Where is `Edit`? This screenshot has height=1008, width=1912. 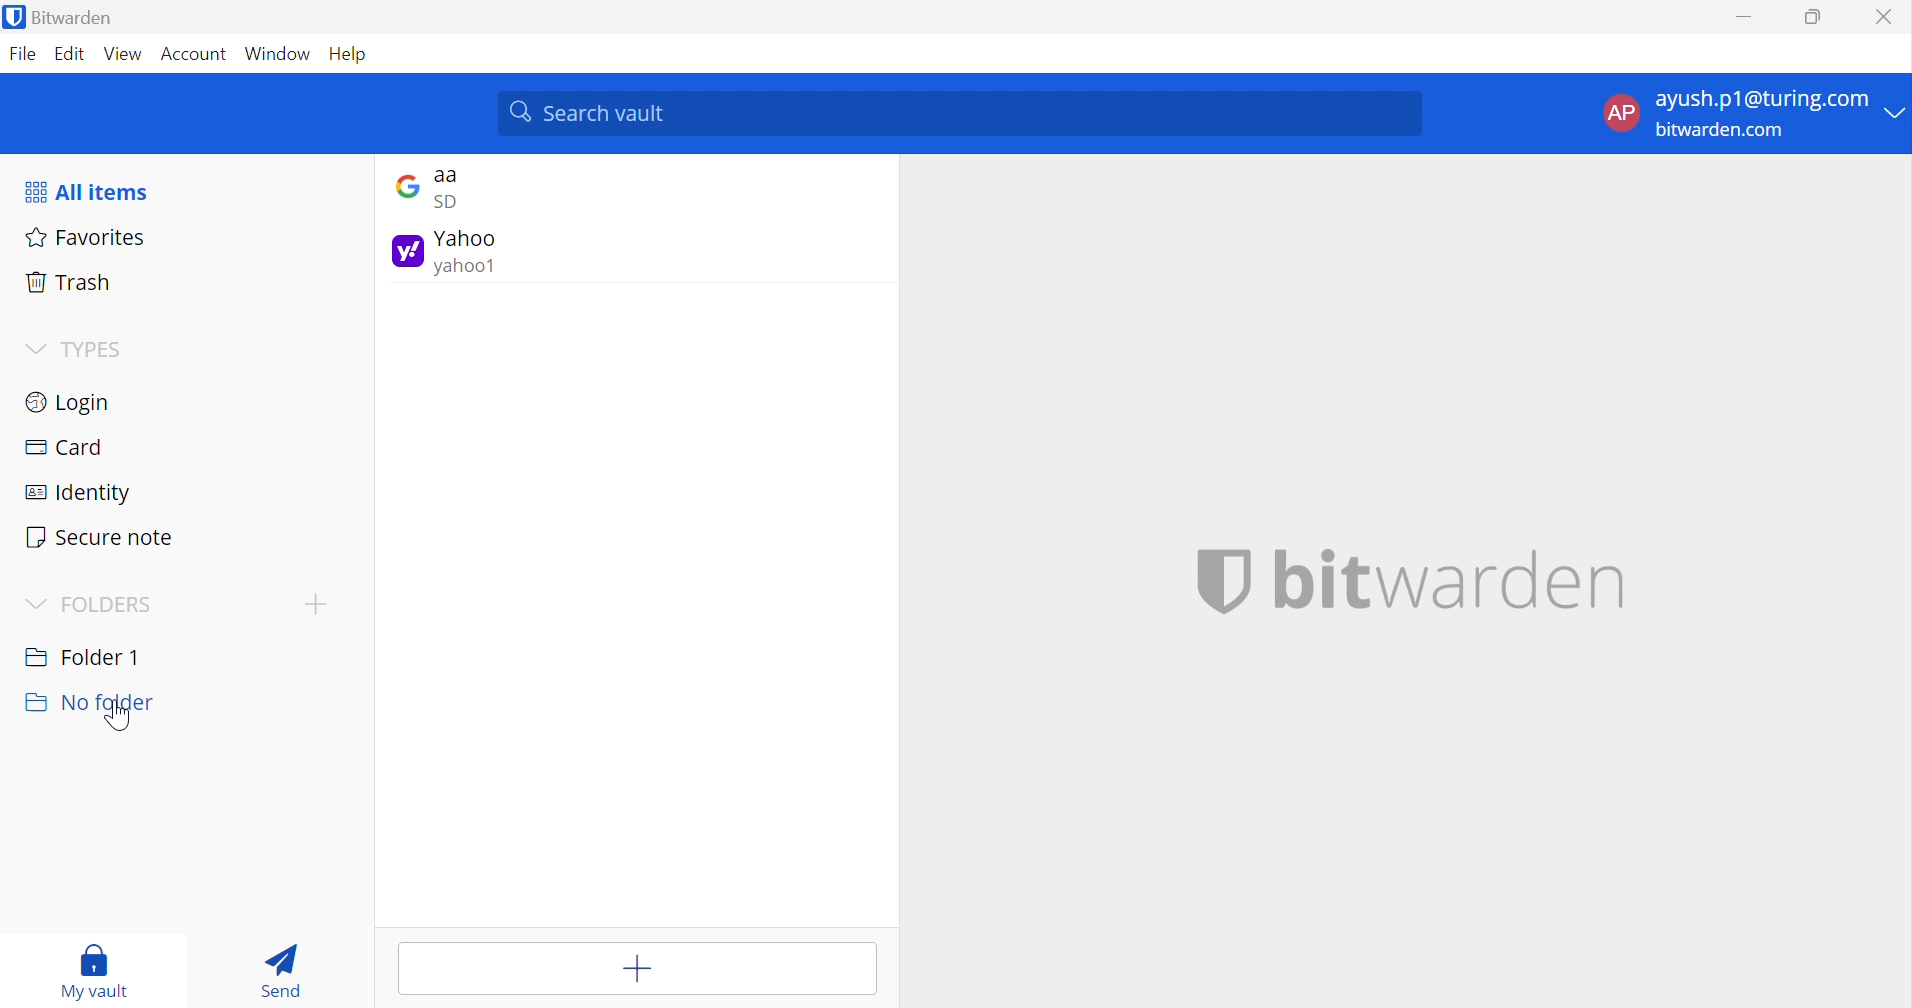 Edit is located at coordinates (69, 53).